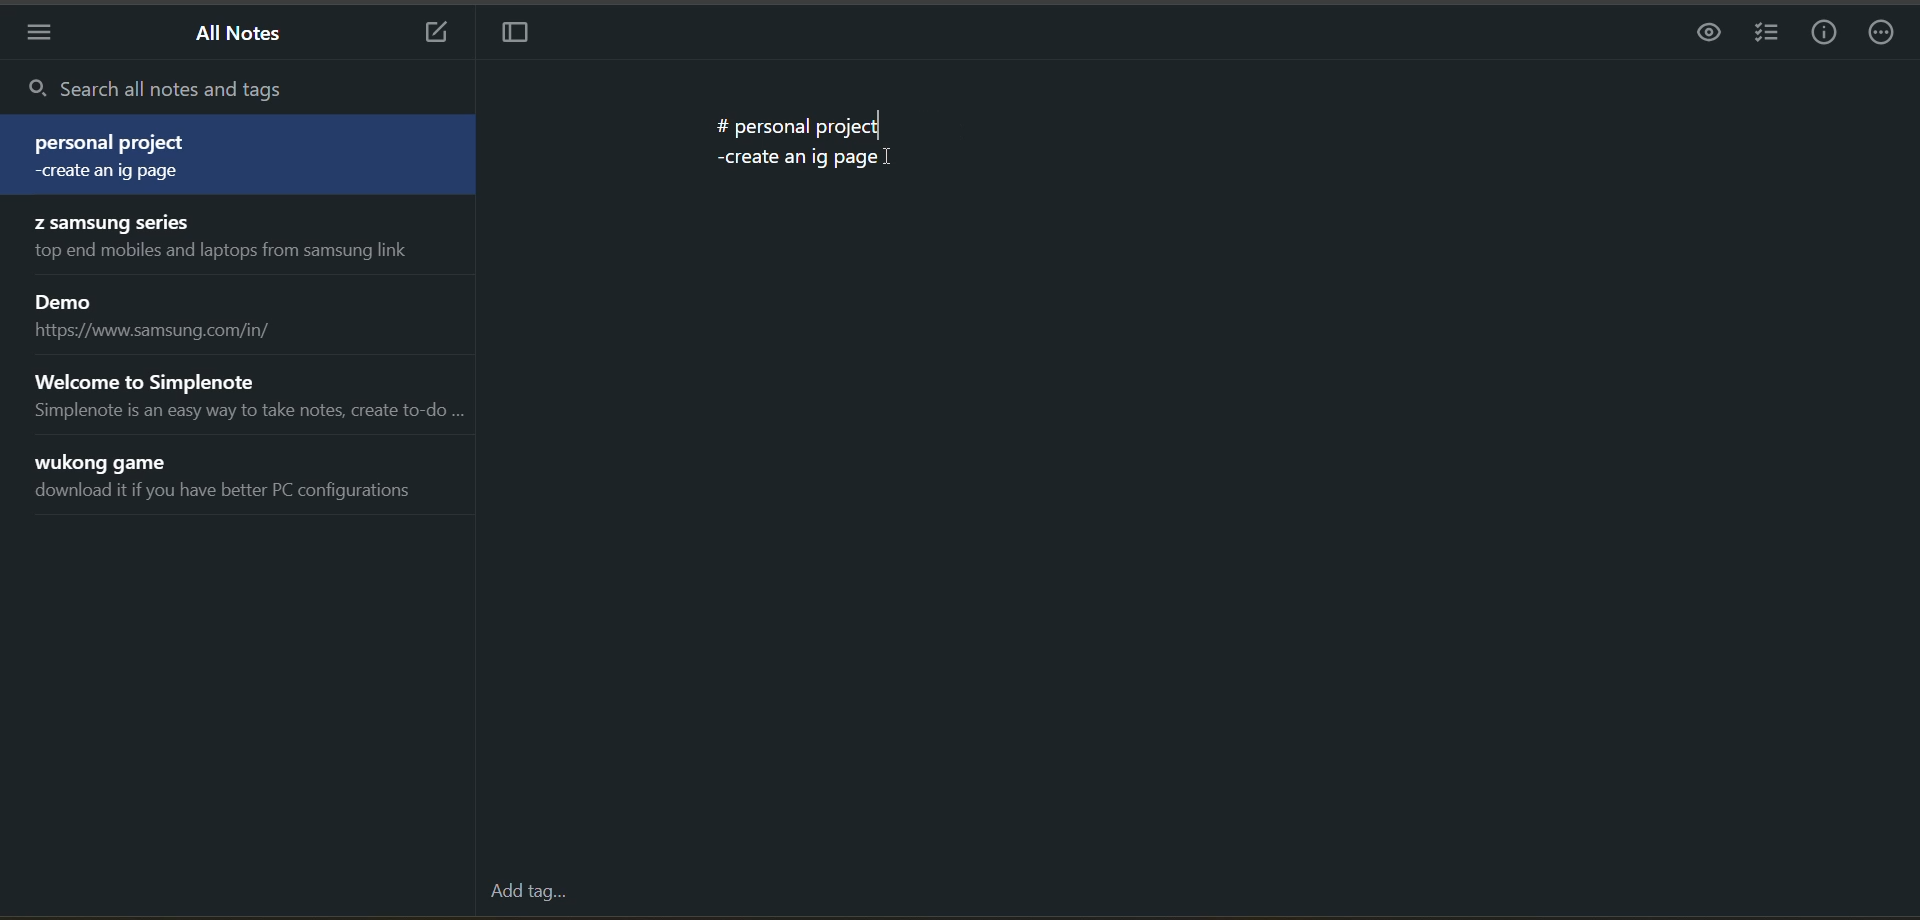 The height and width of the screenshot is (920, 1920). What do you see at coordinates (231, 153) in the screenshot?
I see `note title and preview` at bounding box center [231, 153].